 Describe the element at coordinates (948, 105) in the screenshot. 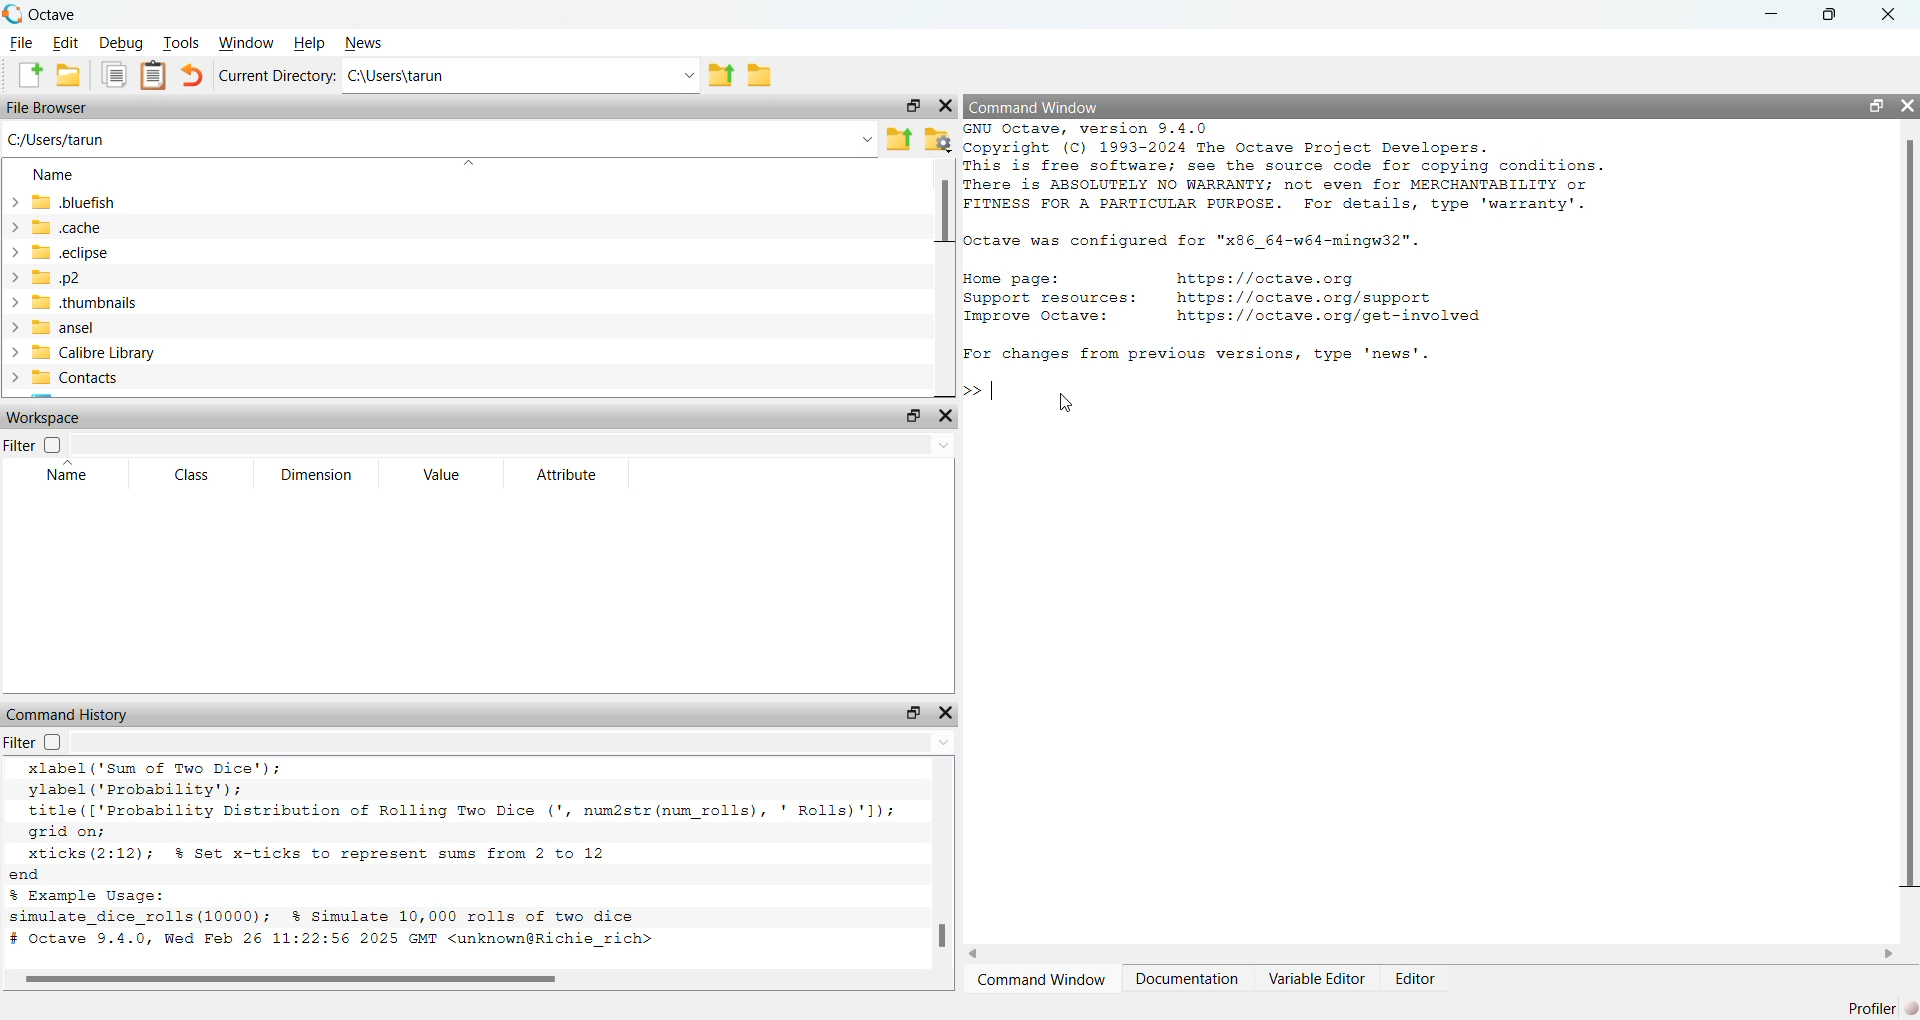

I see `Close` at that location.